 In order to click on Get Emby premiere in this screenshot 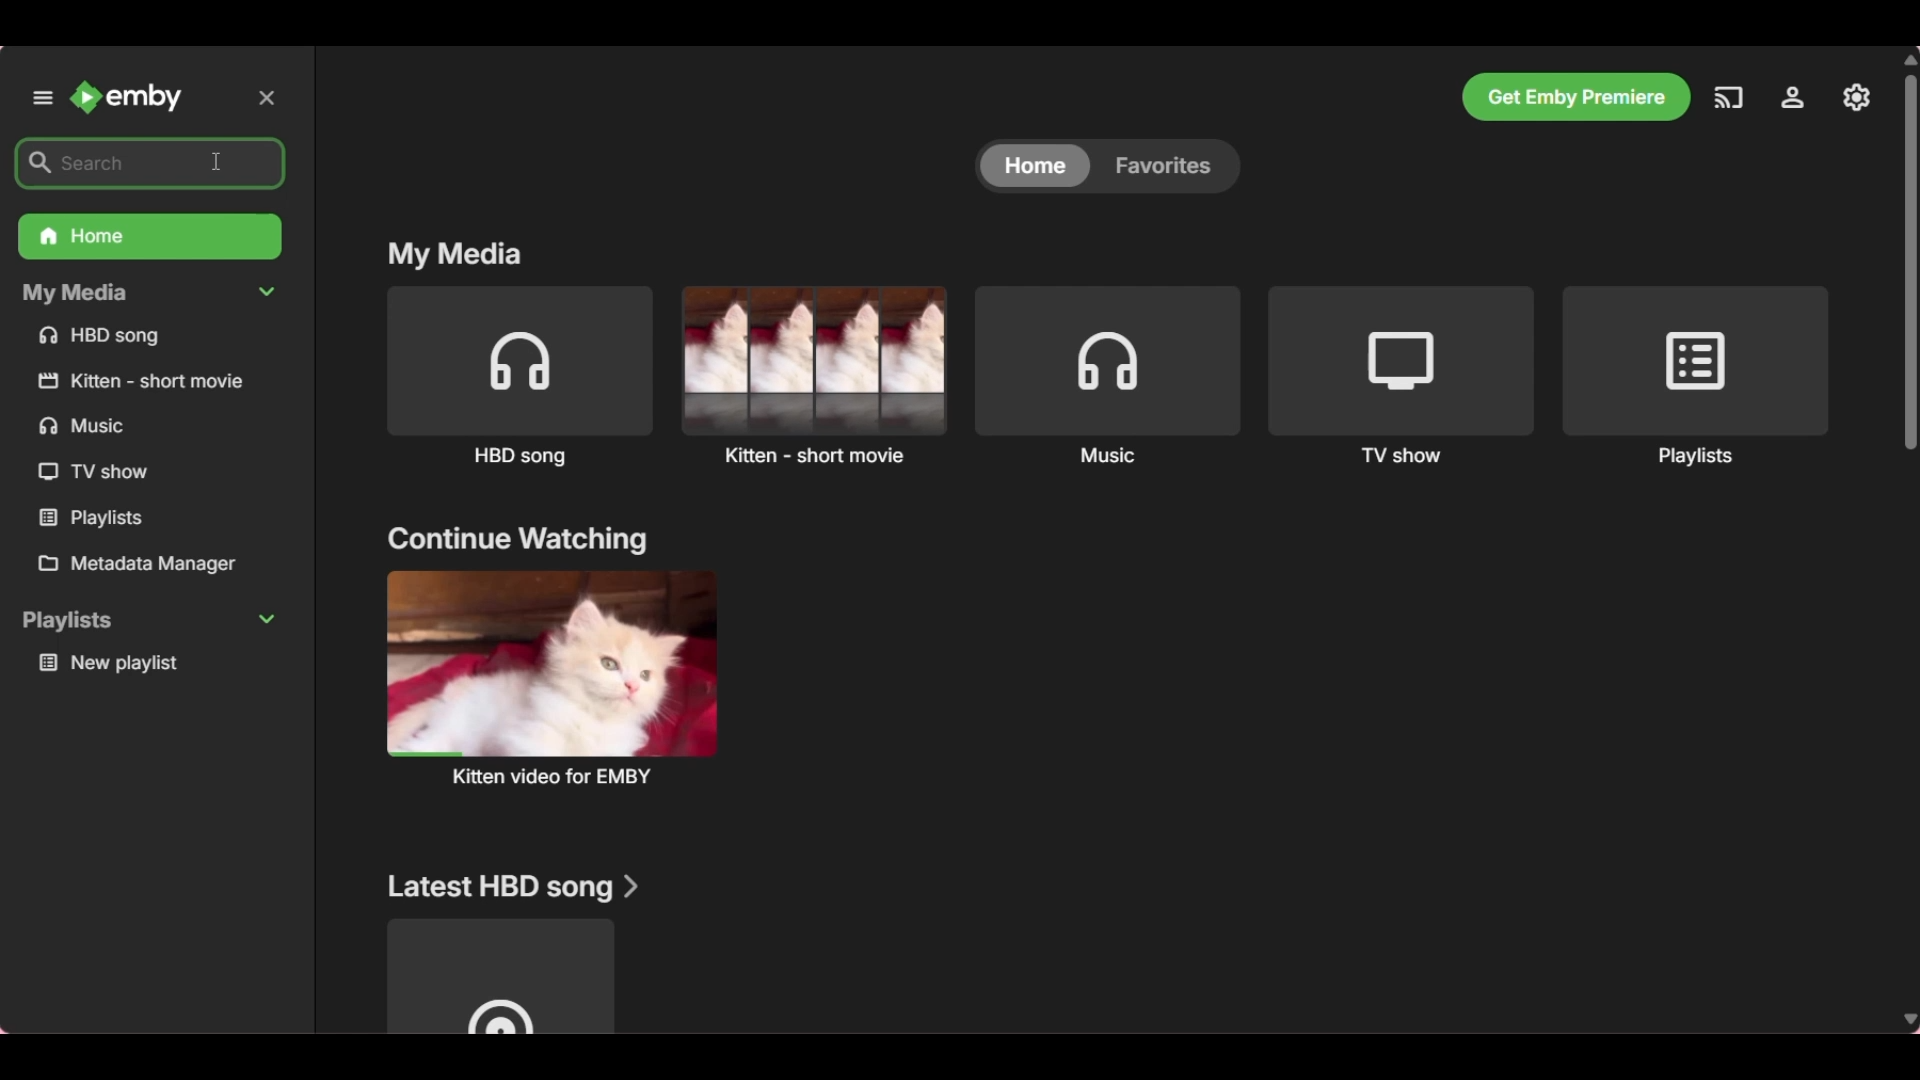, I will do `click(1576, 97)`.